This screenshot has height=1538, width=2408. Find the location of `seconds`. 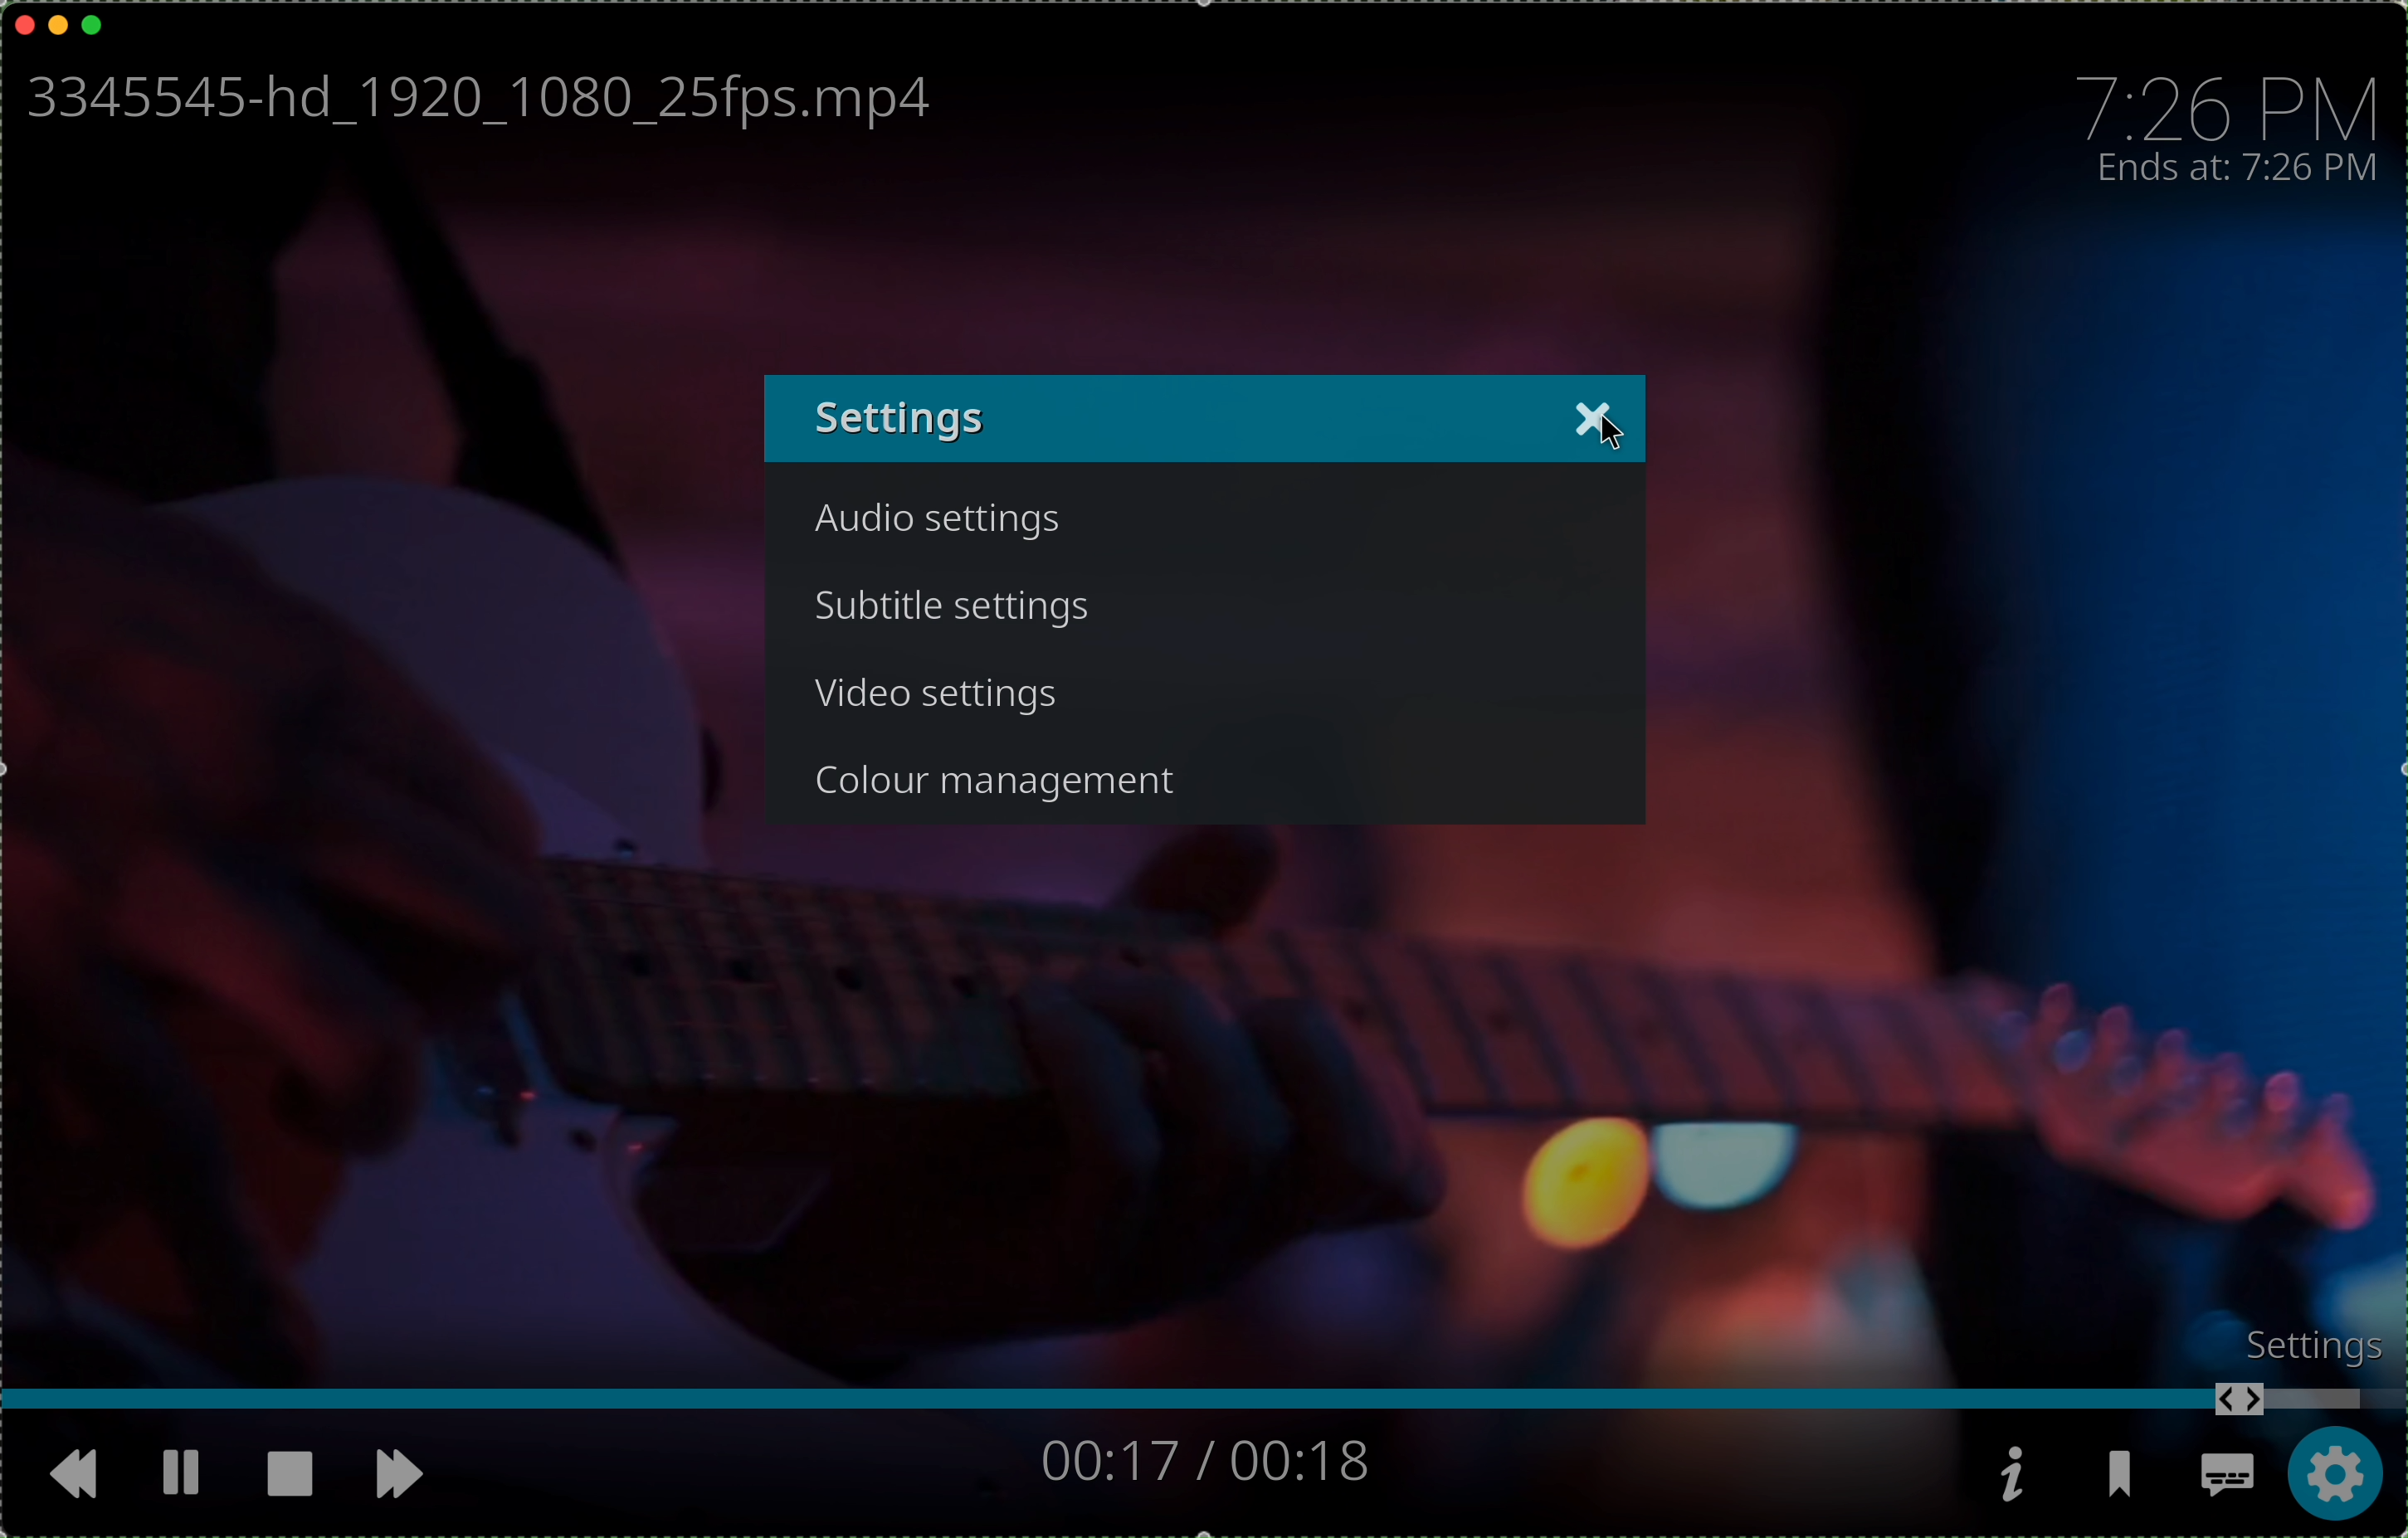

seconds is located at coordinates (1202, 1460).